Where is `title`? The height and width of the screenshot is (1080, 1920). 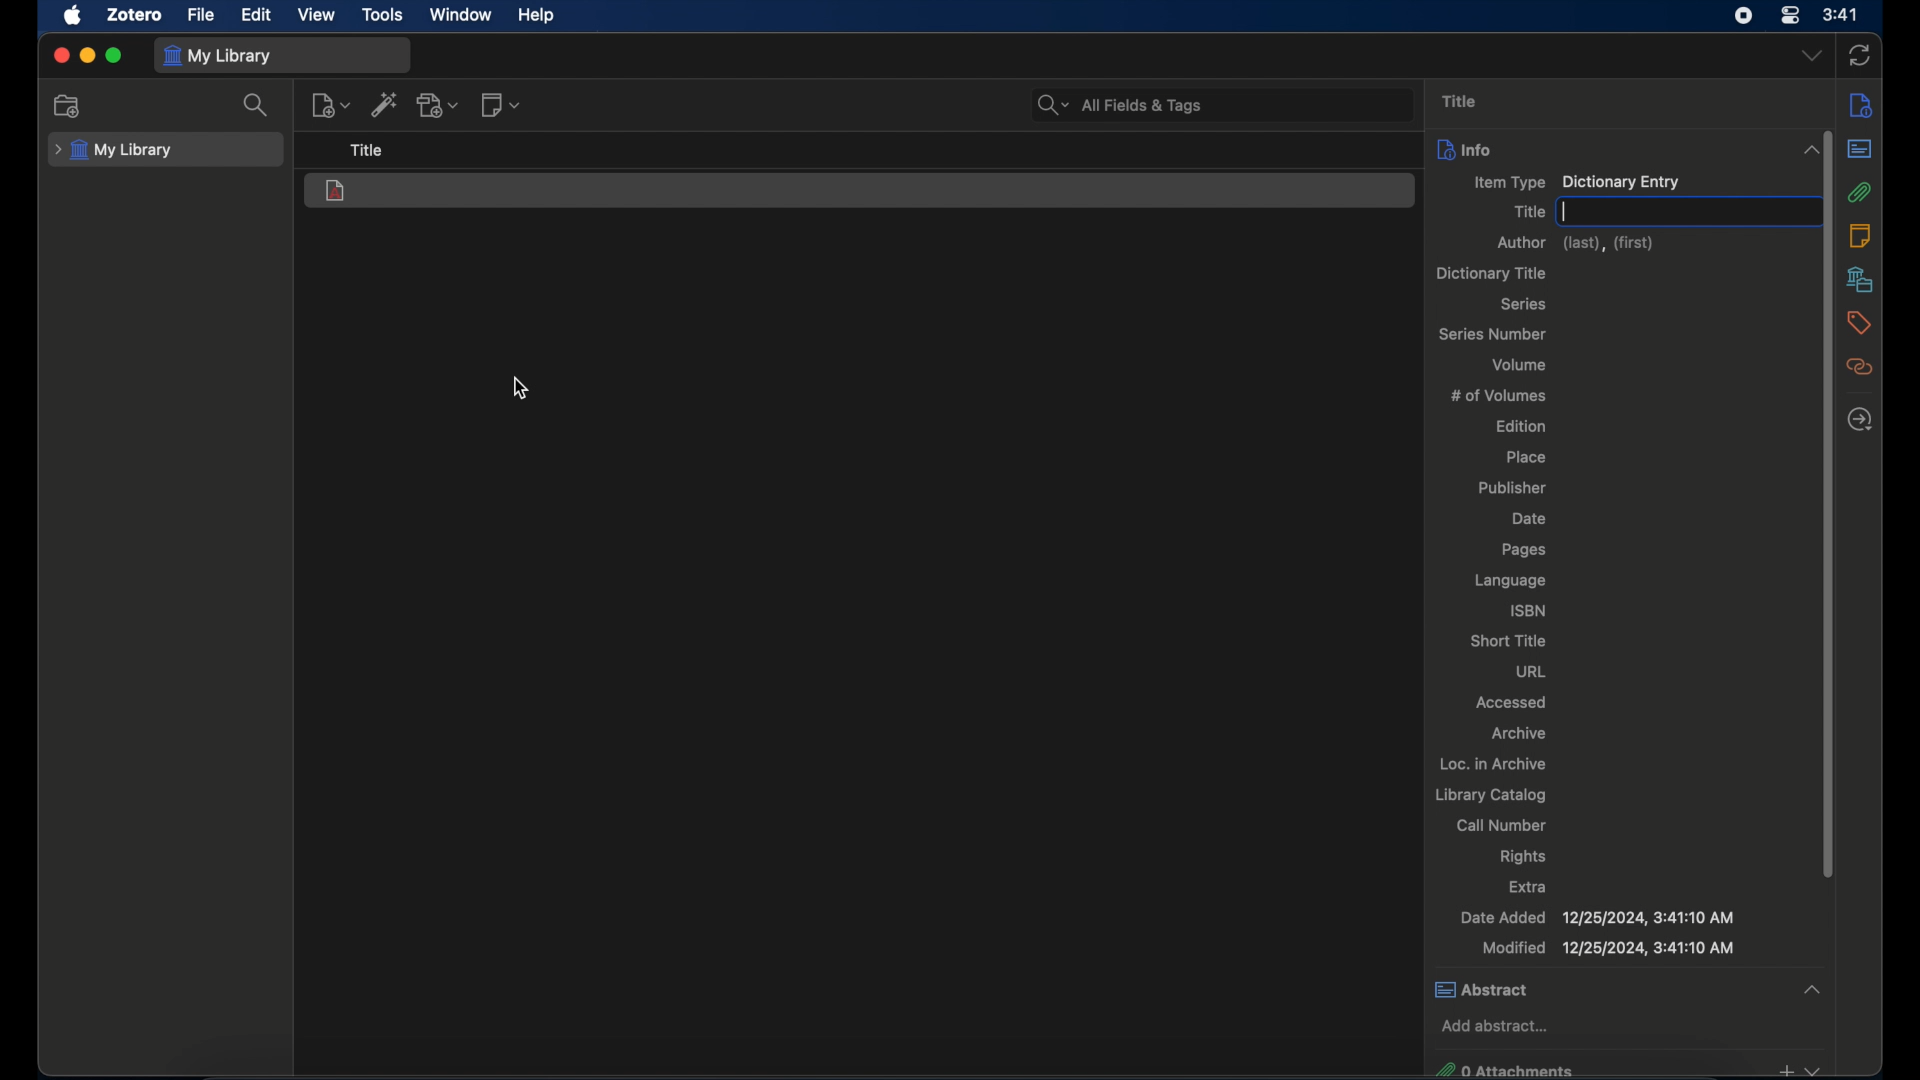 title is located at coordinates (368, 151).